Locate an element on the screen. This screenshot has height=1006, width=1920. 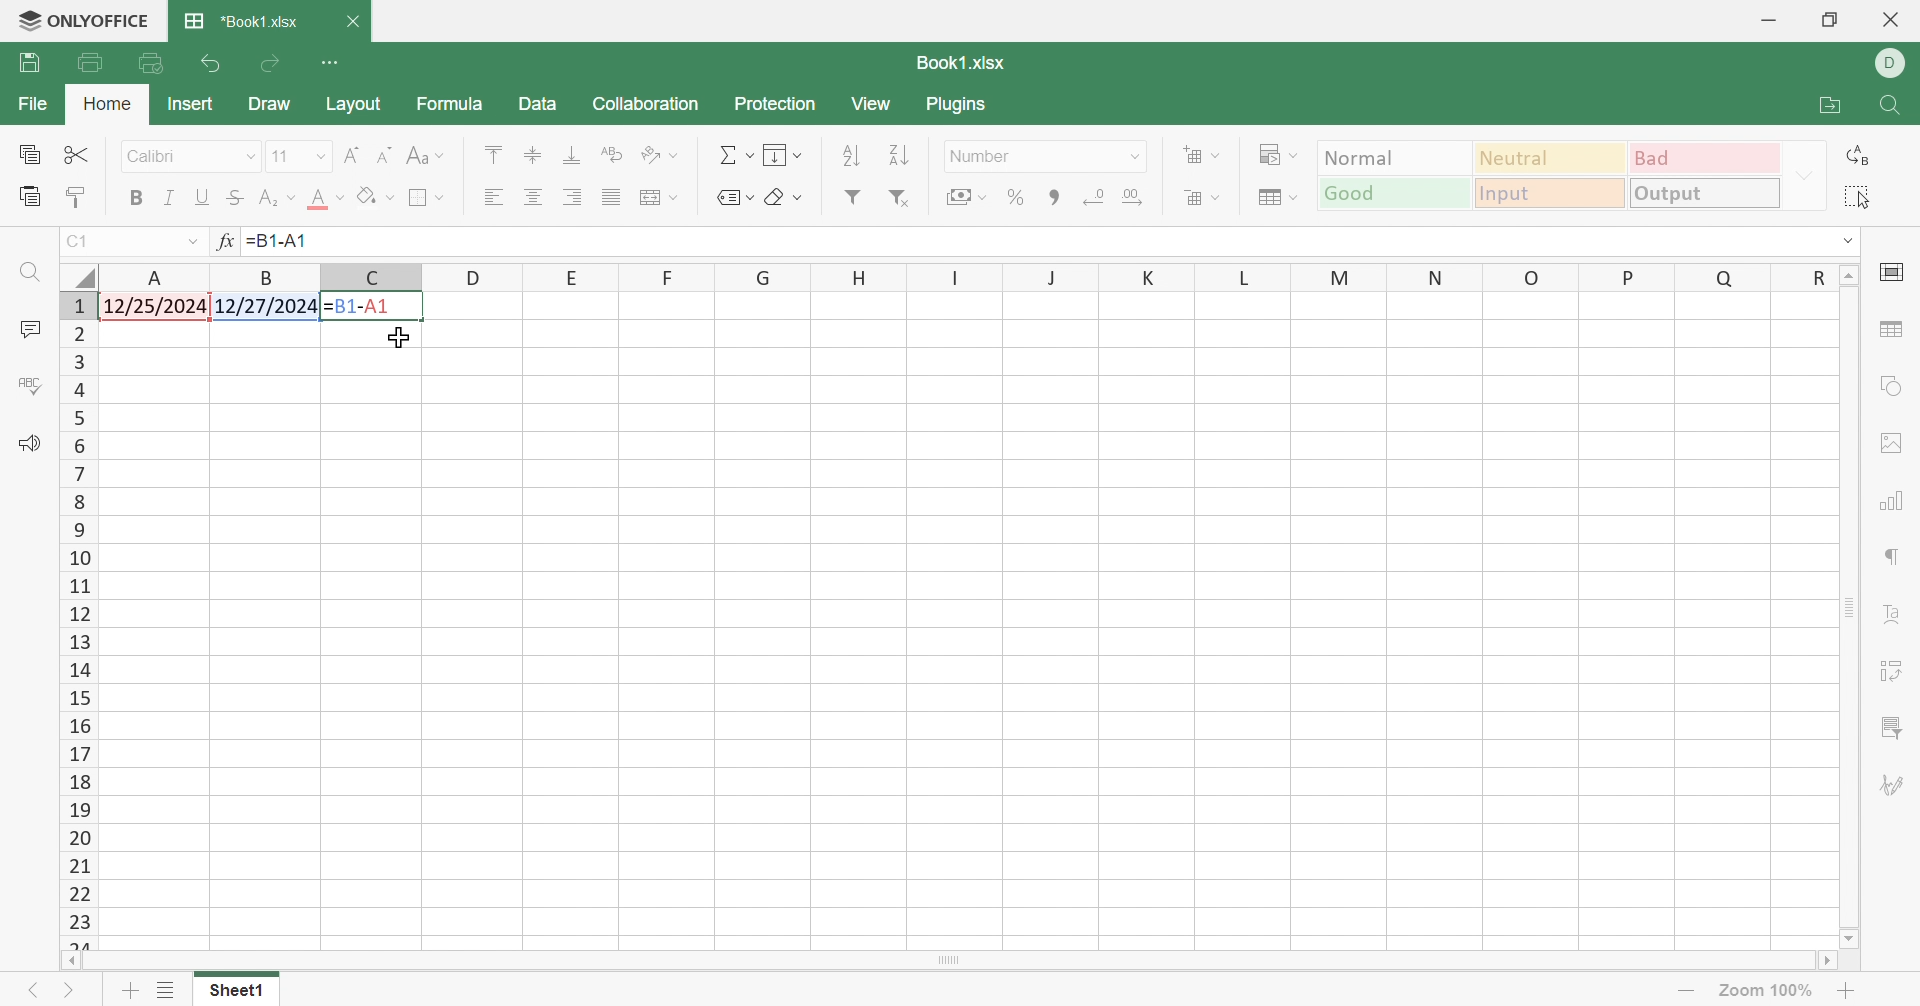
Drop Down is located at coordinates (1841, 242).